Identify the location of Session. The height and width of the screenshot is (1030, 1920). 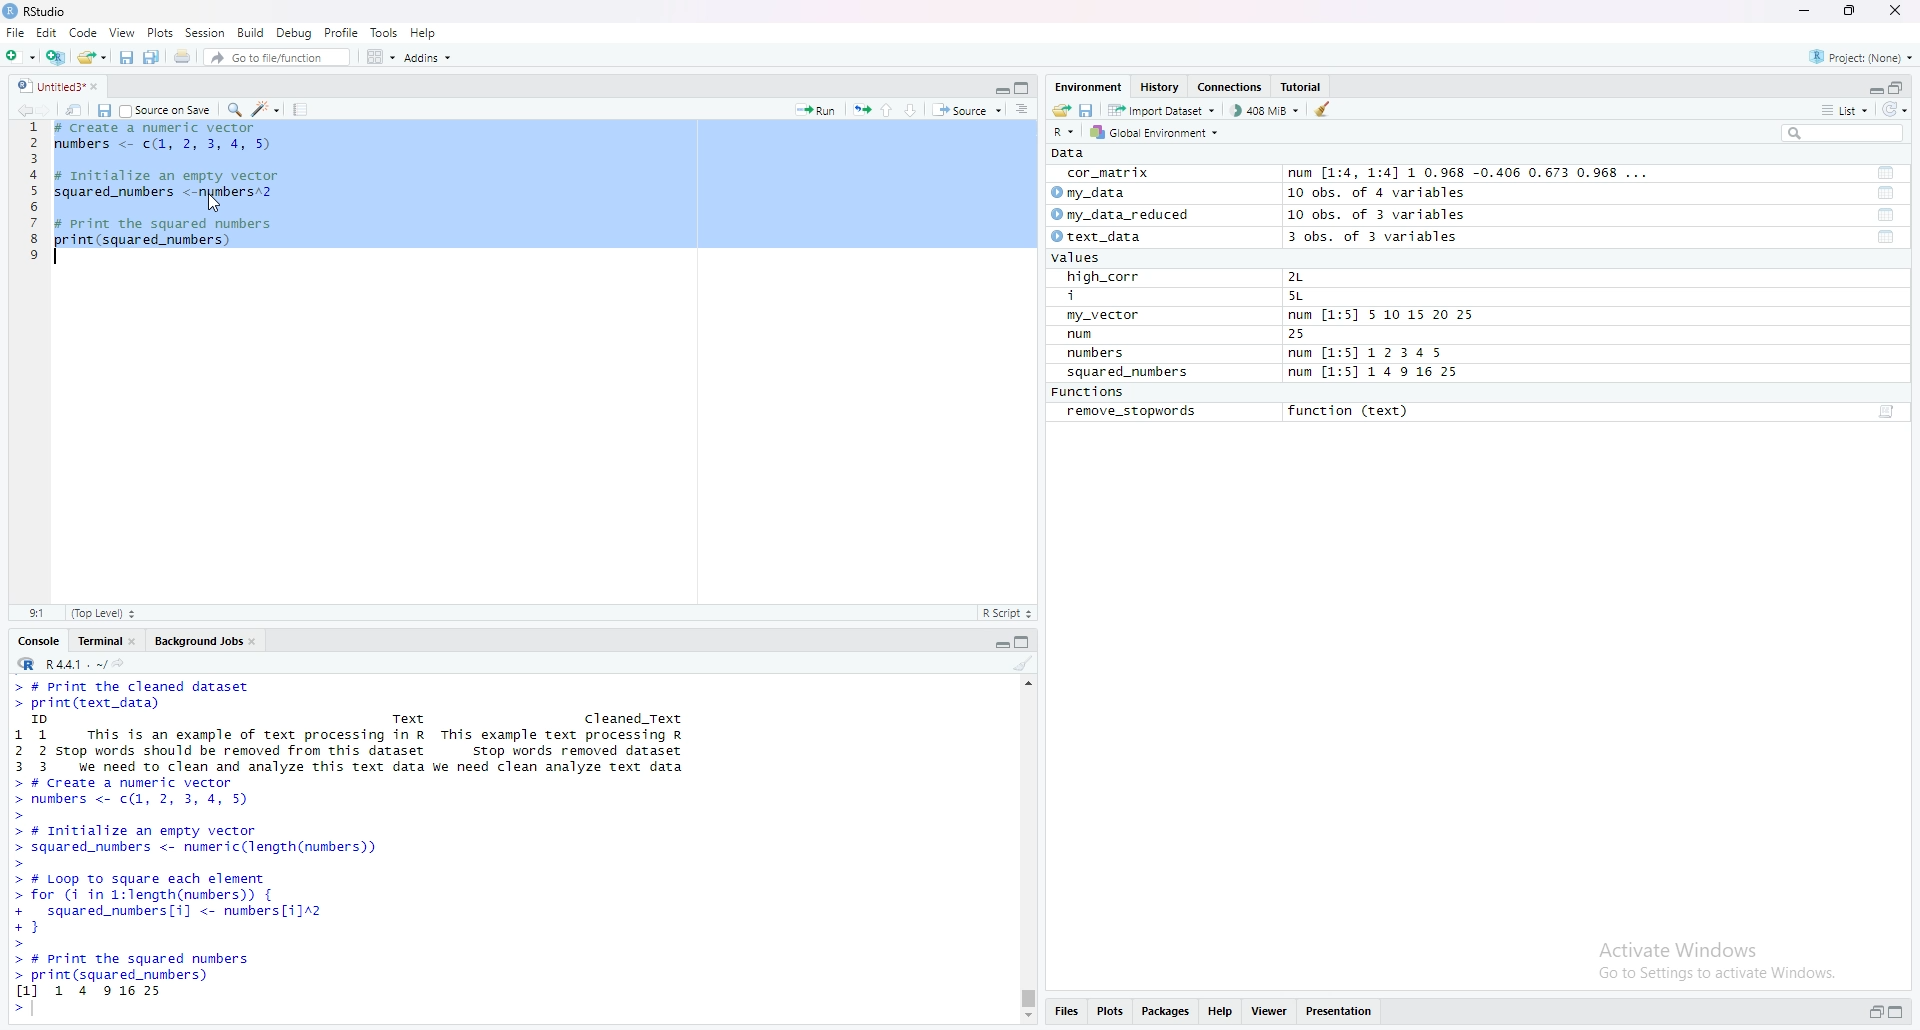
(205, 32).